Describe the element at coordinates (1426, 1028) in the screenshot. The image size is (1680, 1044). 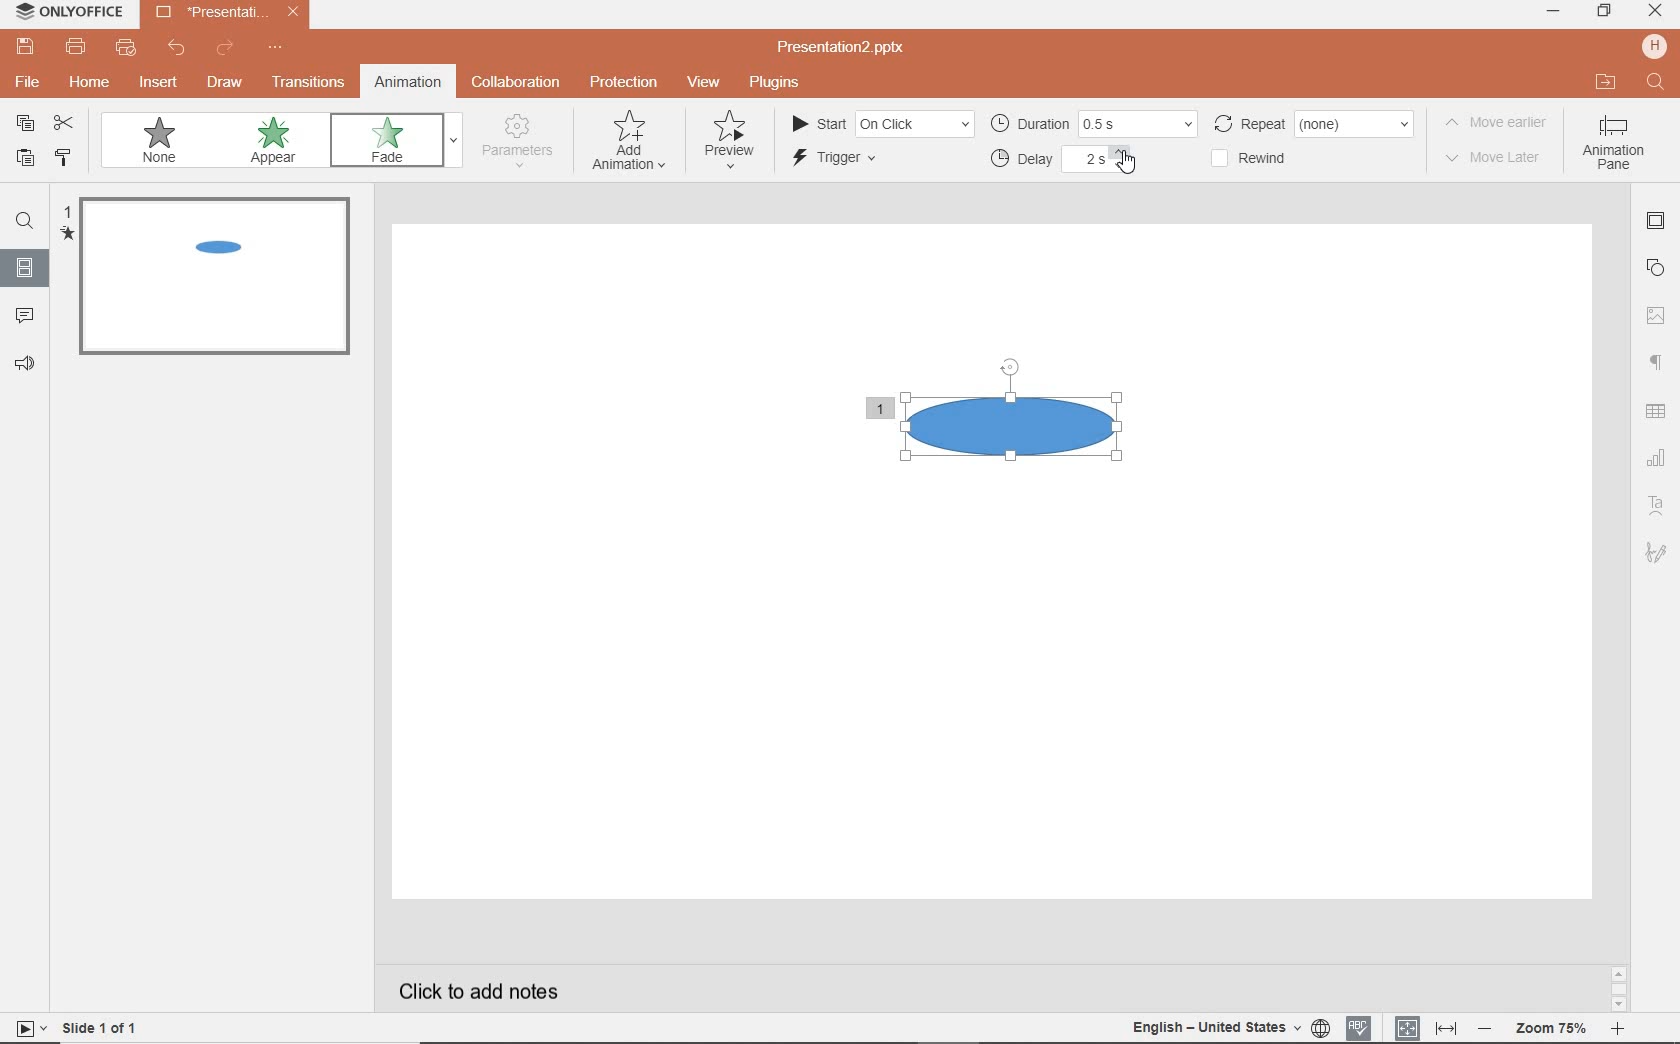
I see `FIT TO SLIDE / FIT TO WIDTH` at that location.